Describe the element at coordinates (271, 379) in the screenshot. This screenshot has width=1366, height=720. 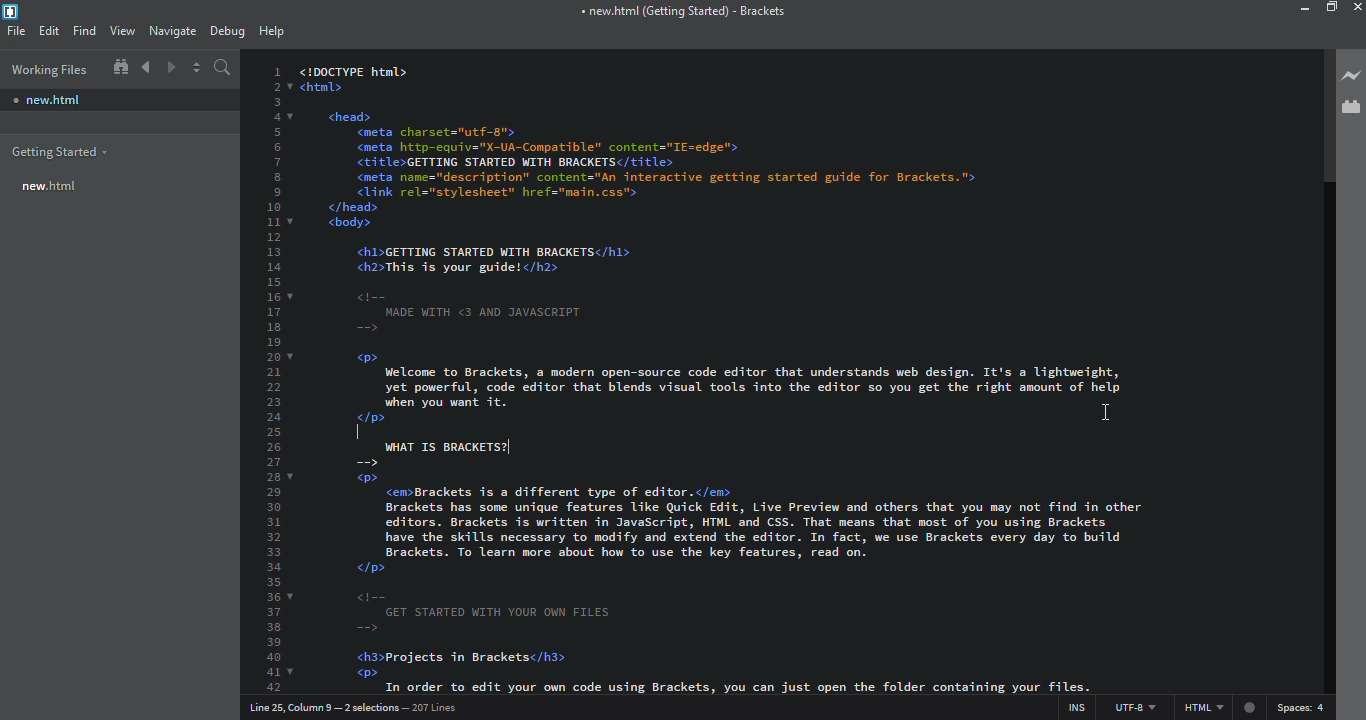
I see `line number` at that location.